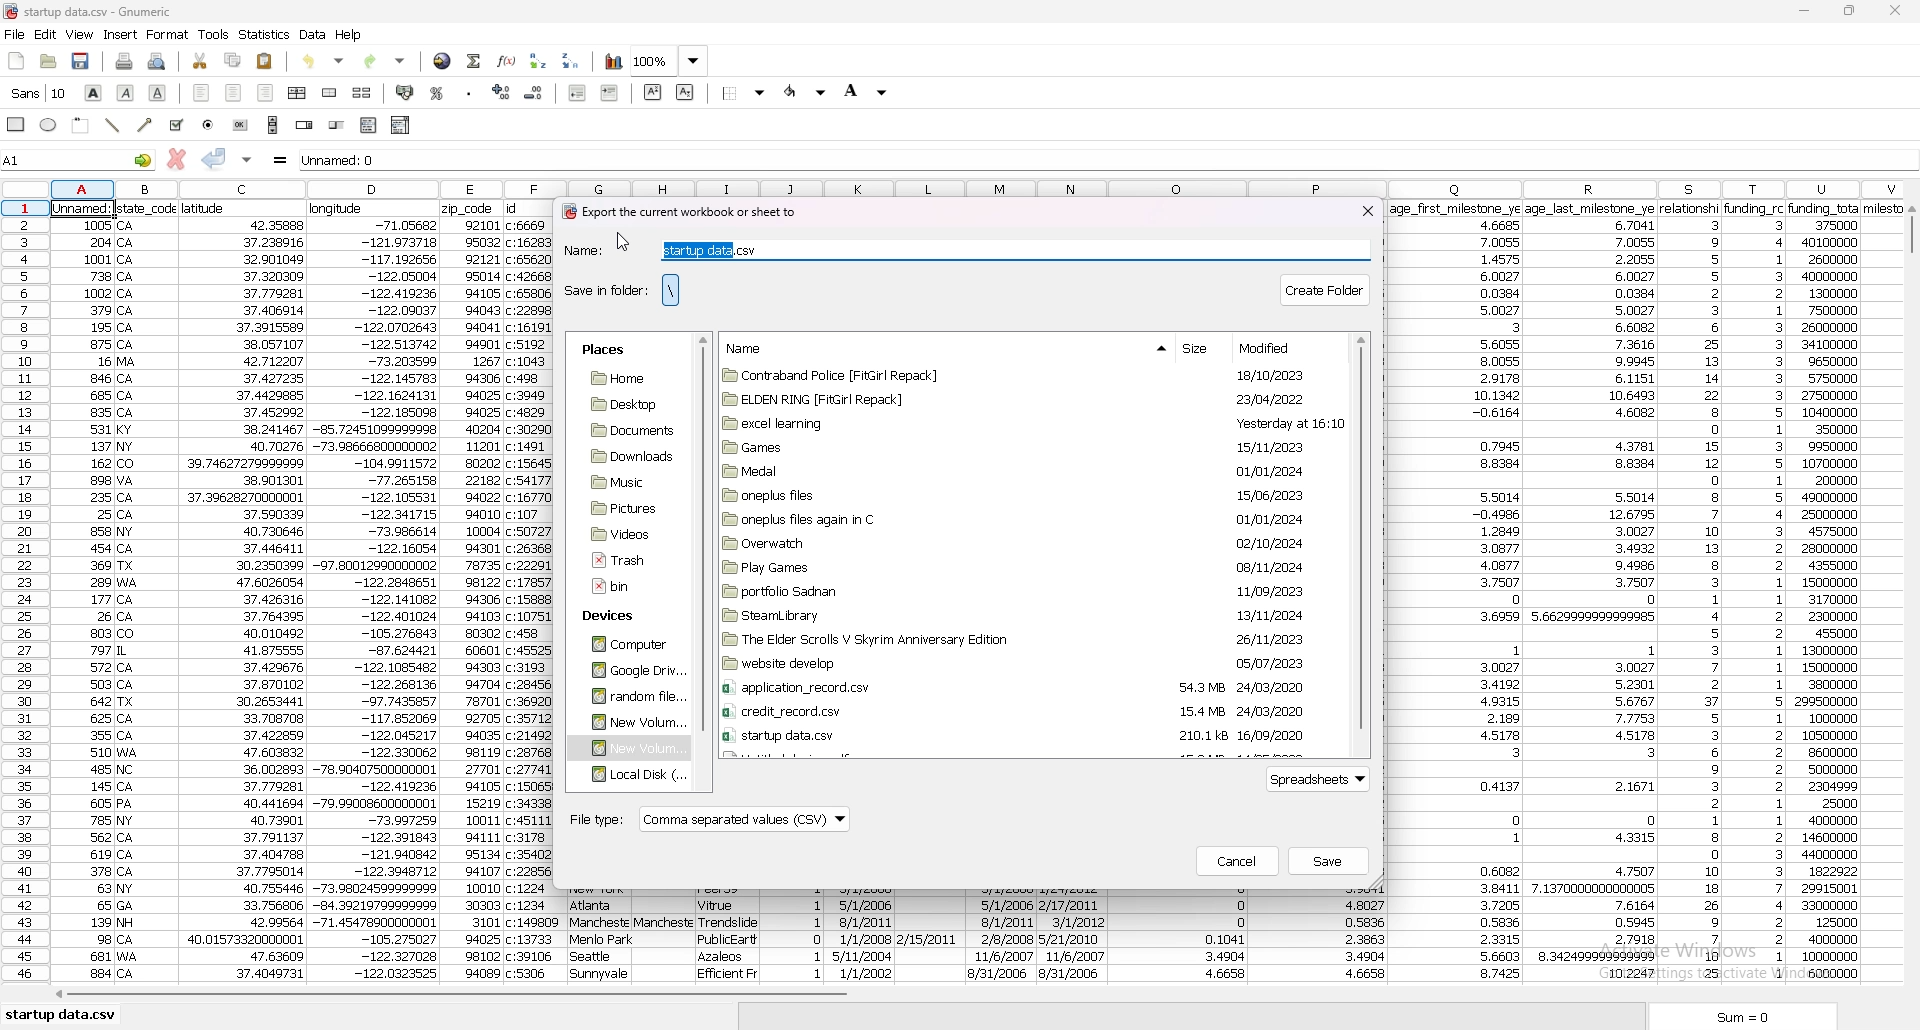 This screenshot has height=1030, width=1920. I want to click on folder, so click(1018, 470).